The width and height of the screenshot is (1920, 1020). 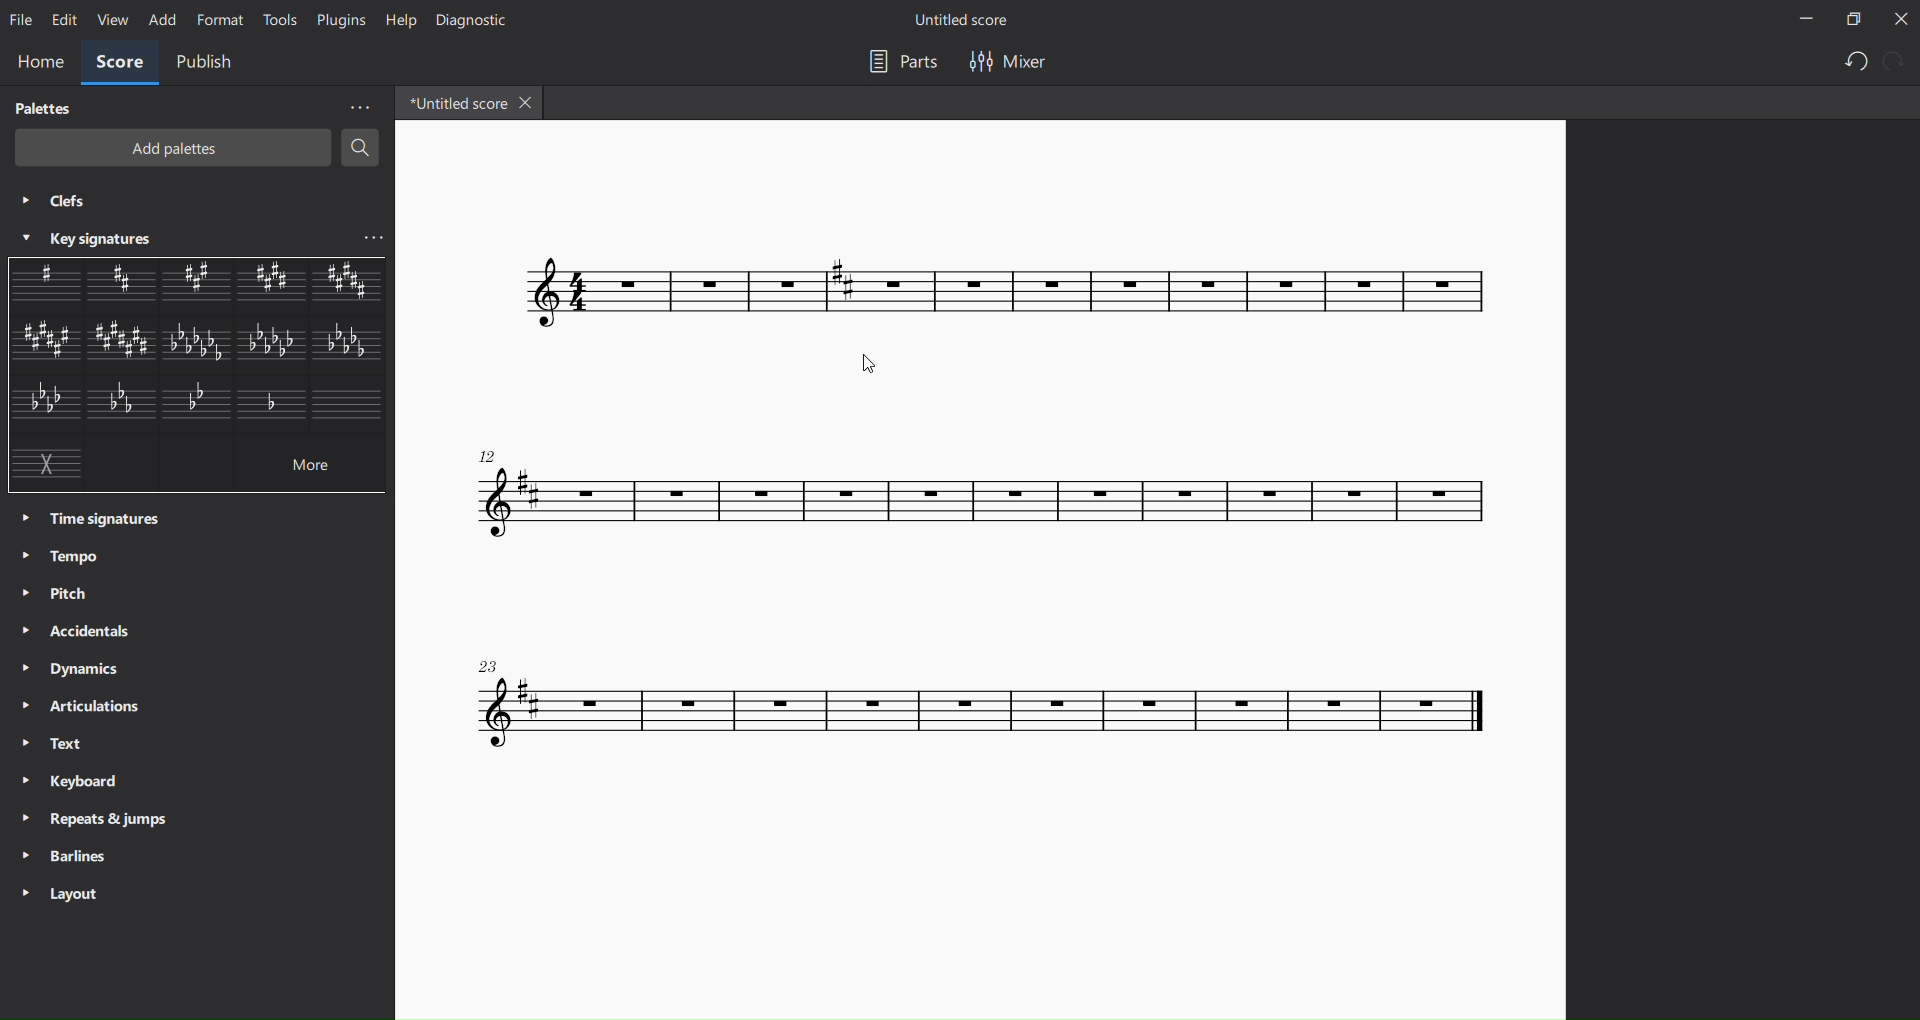 What do you see at coordinates (59, 199) in the screenshot?
I see `clefs` at bounding box center [59, 199].